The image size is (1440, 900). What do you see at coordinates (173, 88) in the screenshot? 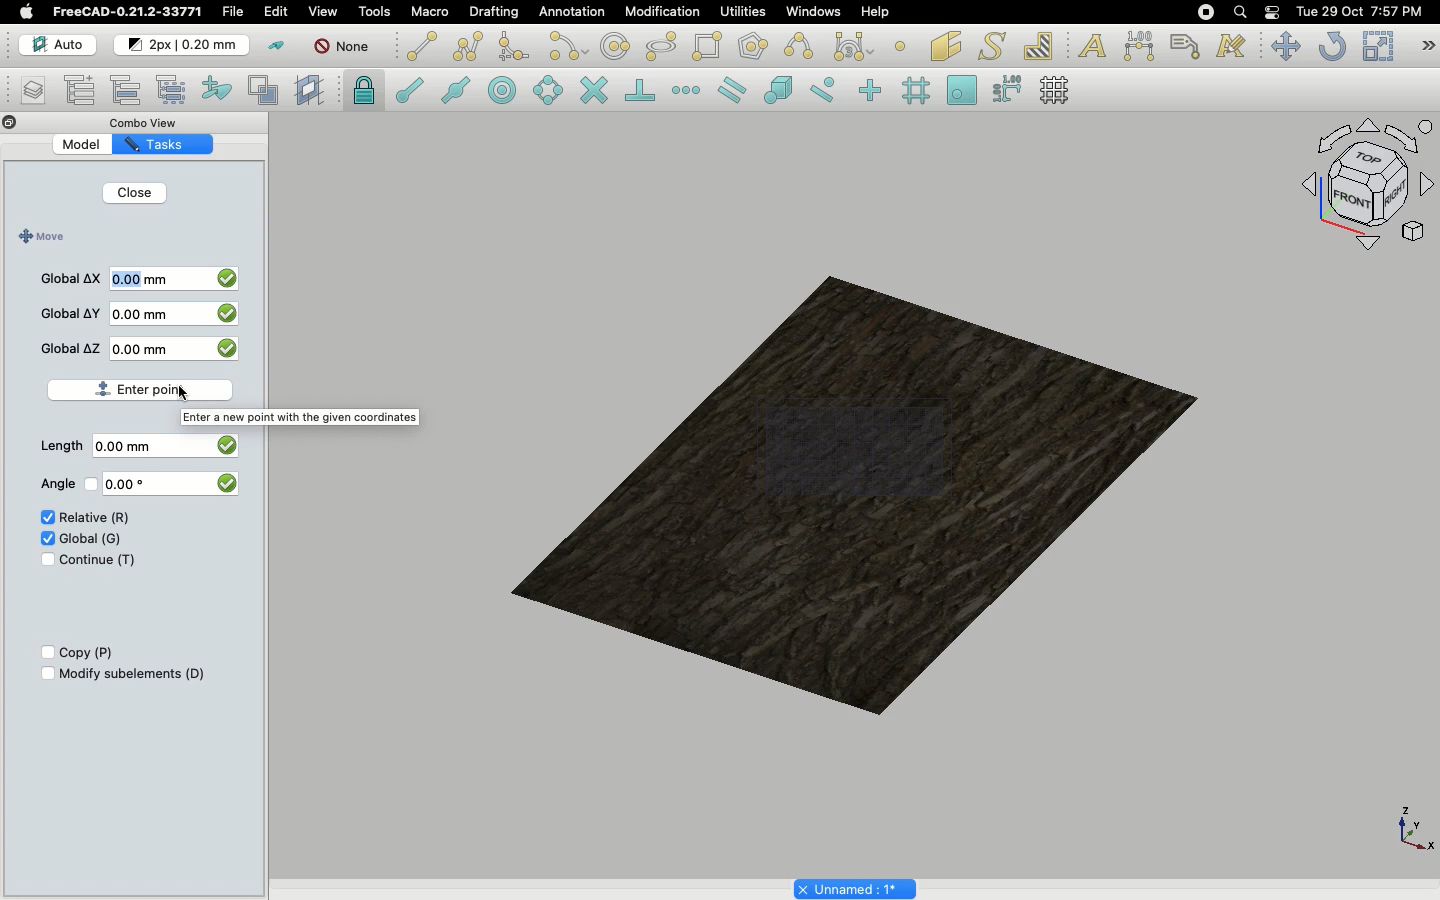
I see `Select group` at bounding box center [173, 88].